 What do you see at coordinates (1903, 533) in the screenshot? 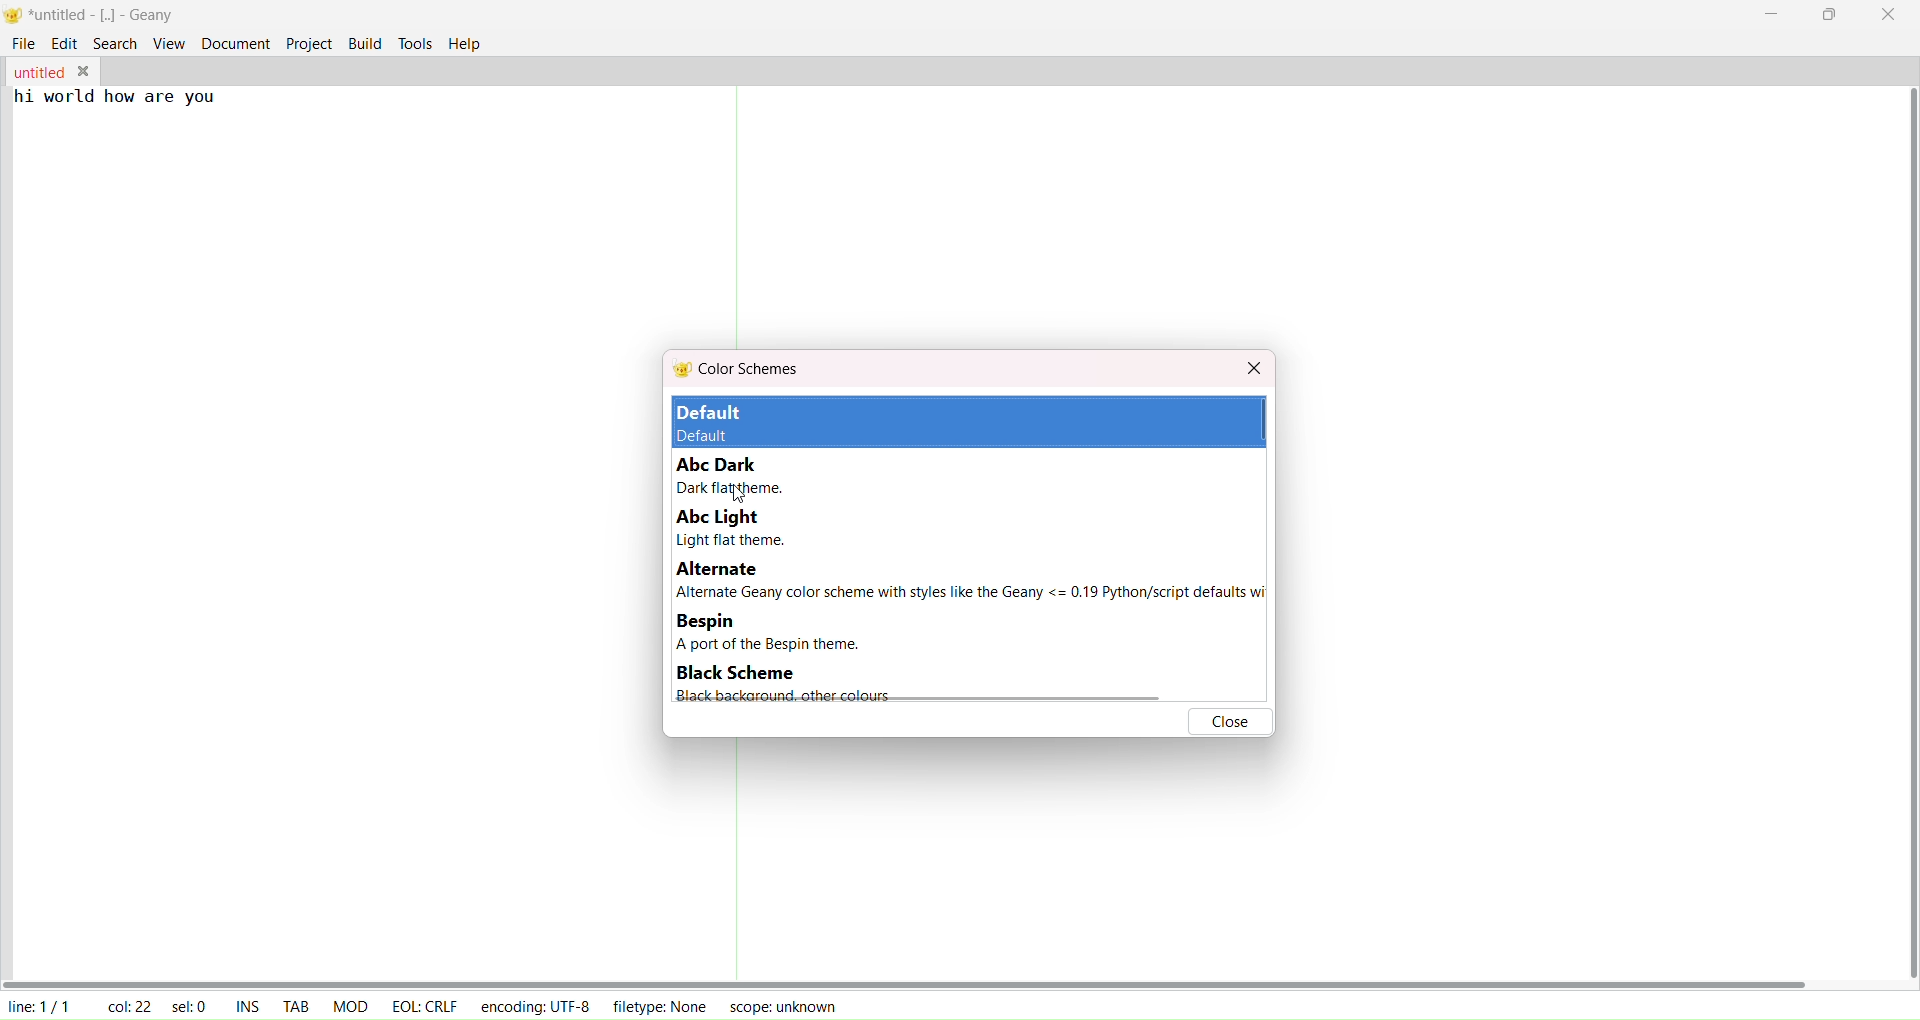
I see `vertical scroll bar` at bounding box center [1903, 533].